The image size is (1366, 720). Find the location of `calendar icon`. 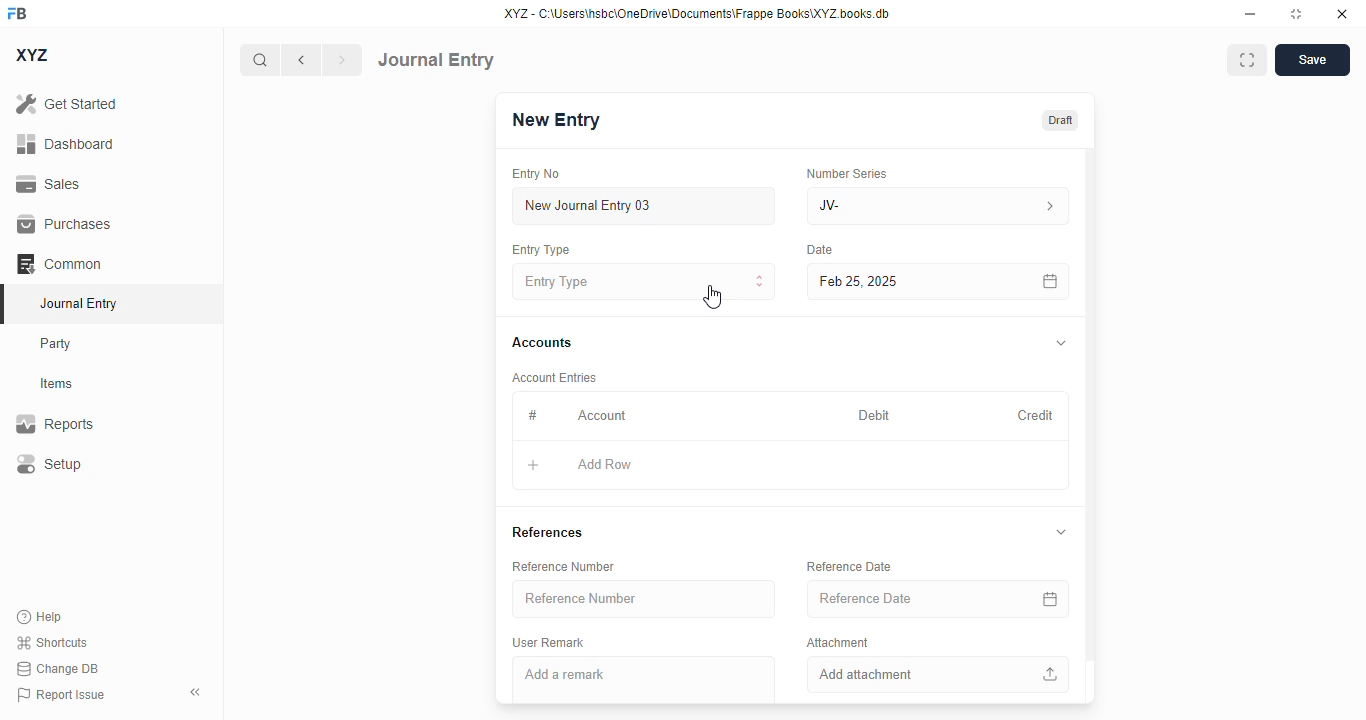

calendar icon is located at coordinates (1051, 282).